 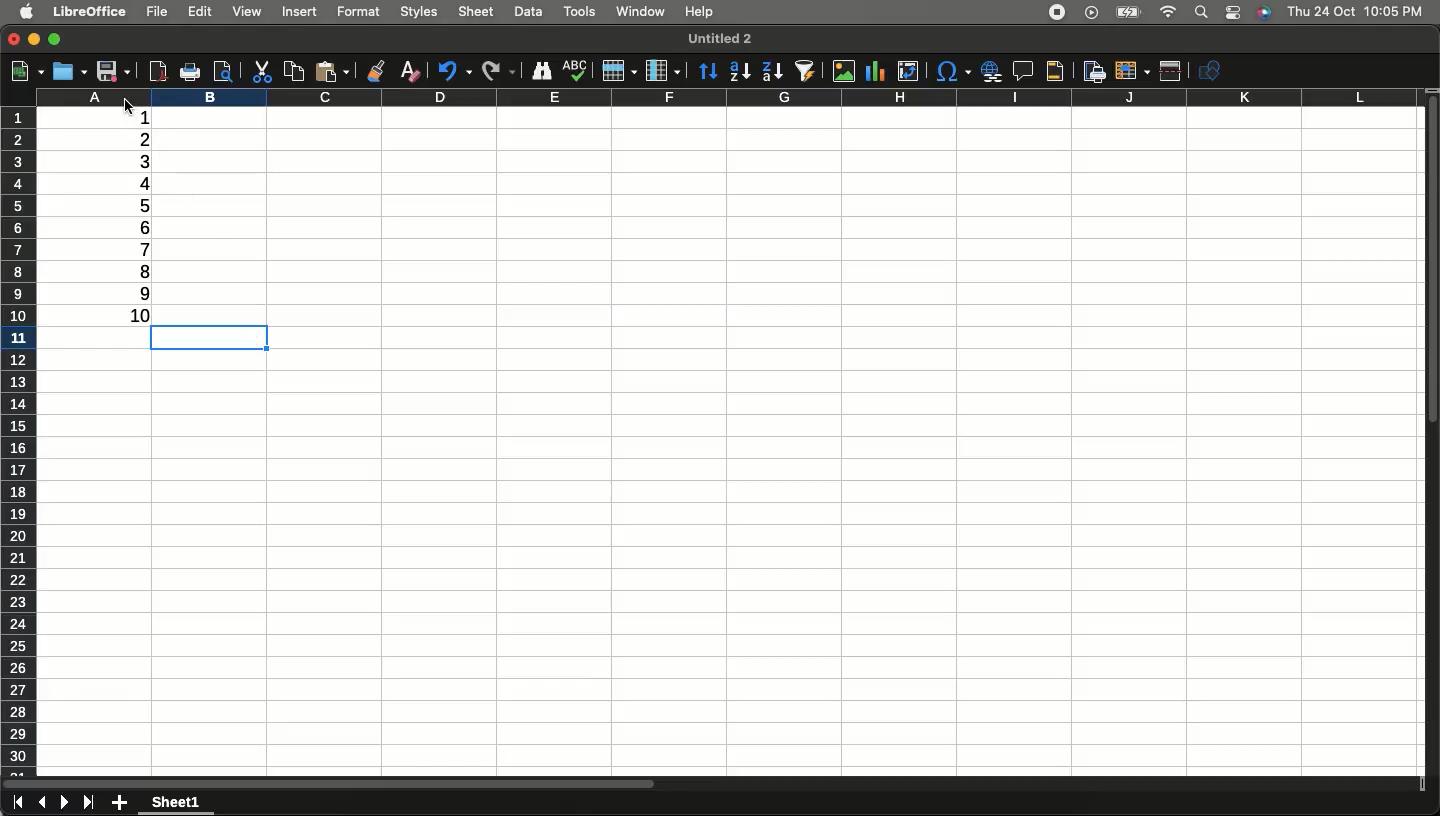 I want to click on Styles, so click(x=420, y=13).